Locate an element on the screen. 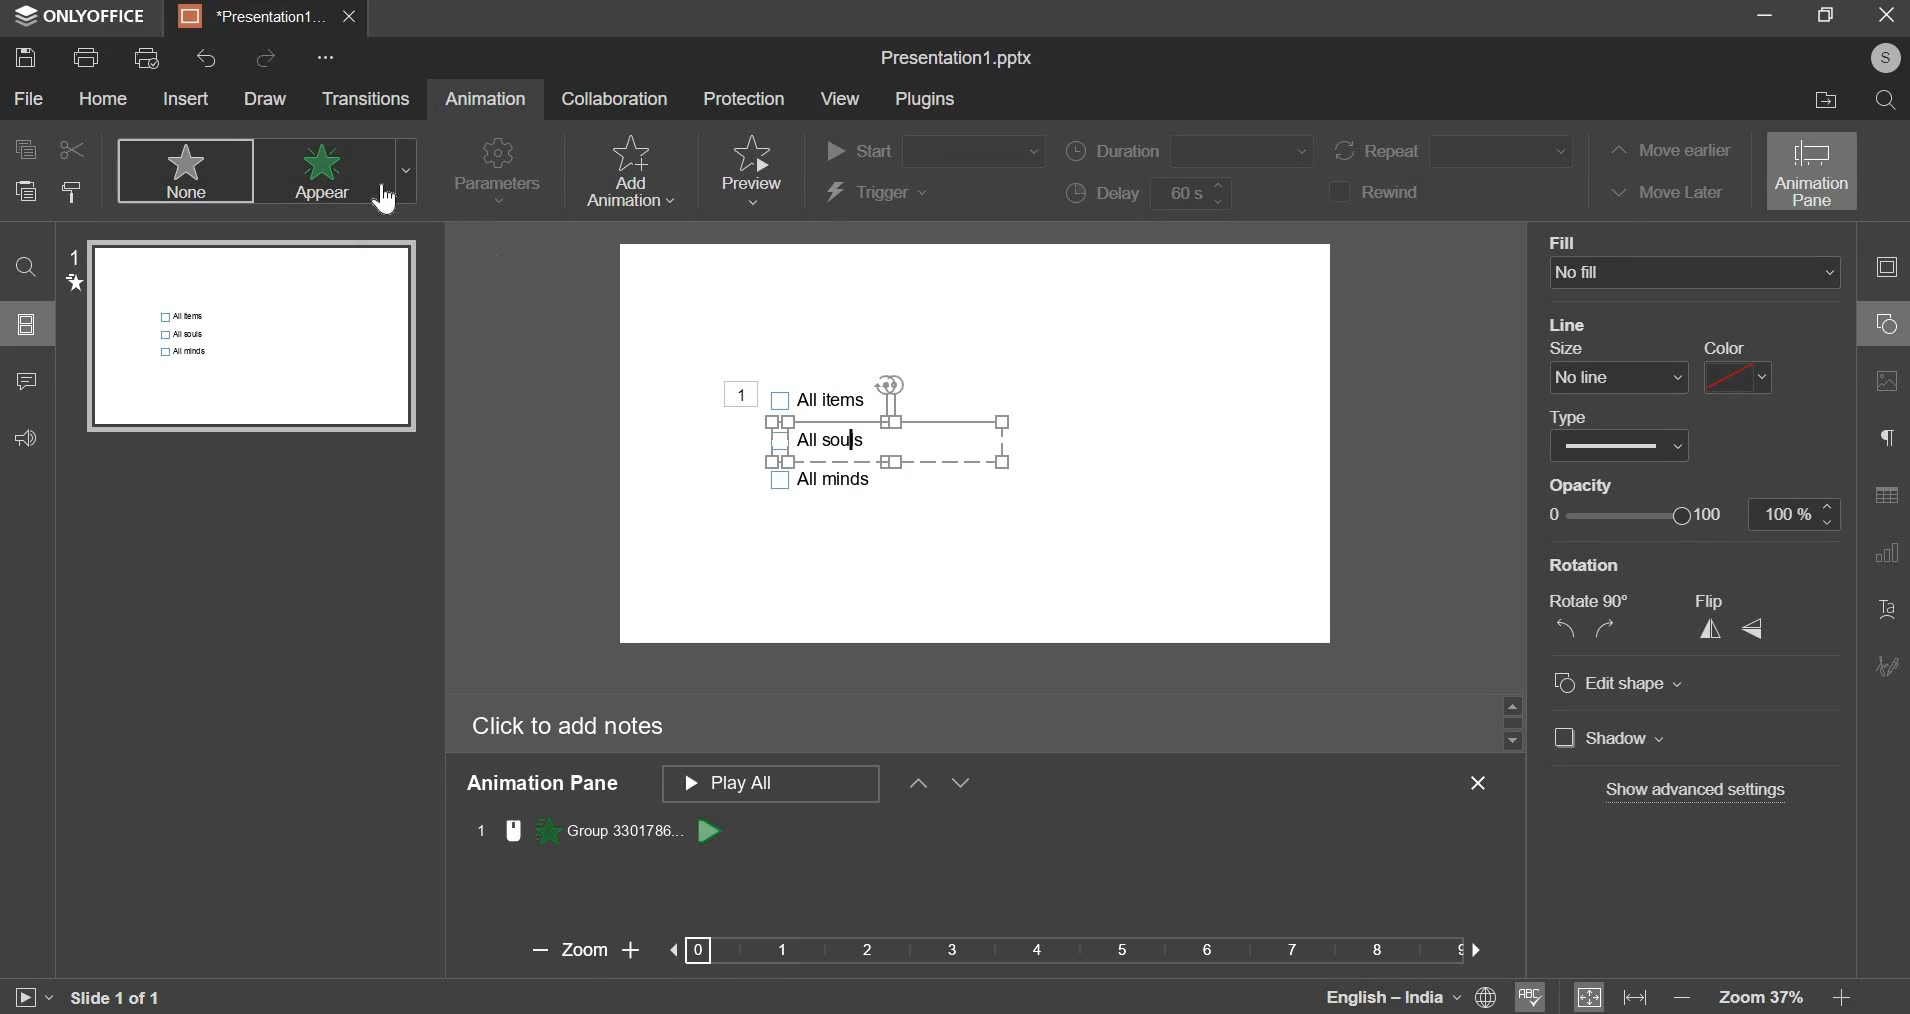 The width and height of the screenshot is (1910, 1014). search is located at coordinates (1885, 99).